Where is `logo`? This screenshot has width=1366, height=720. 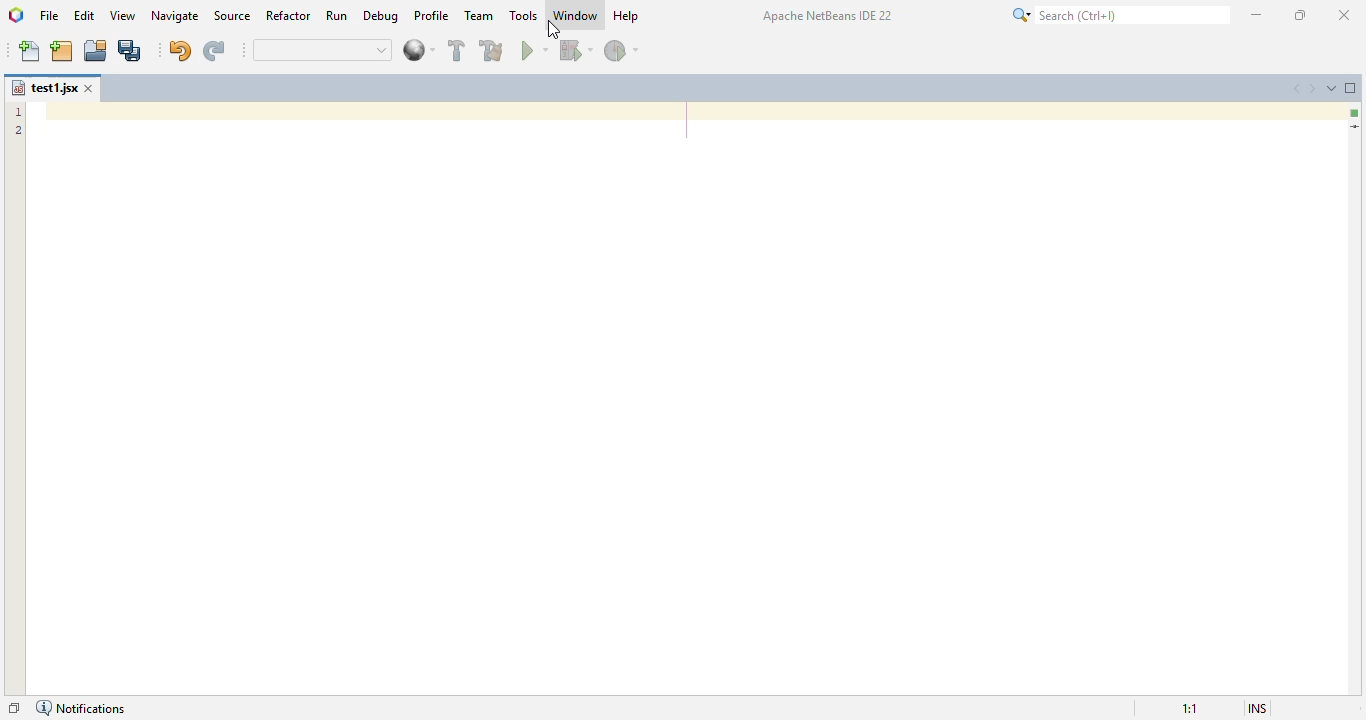
logo is located at coordinates (16, 14).